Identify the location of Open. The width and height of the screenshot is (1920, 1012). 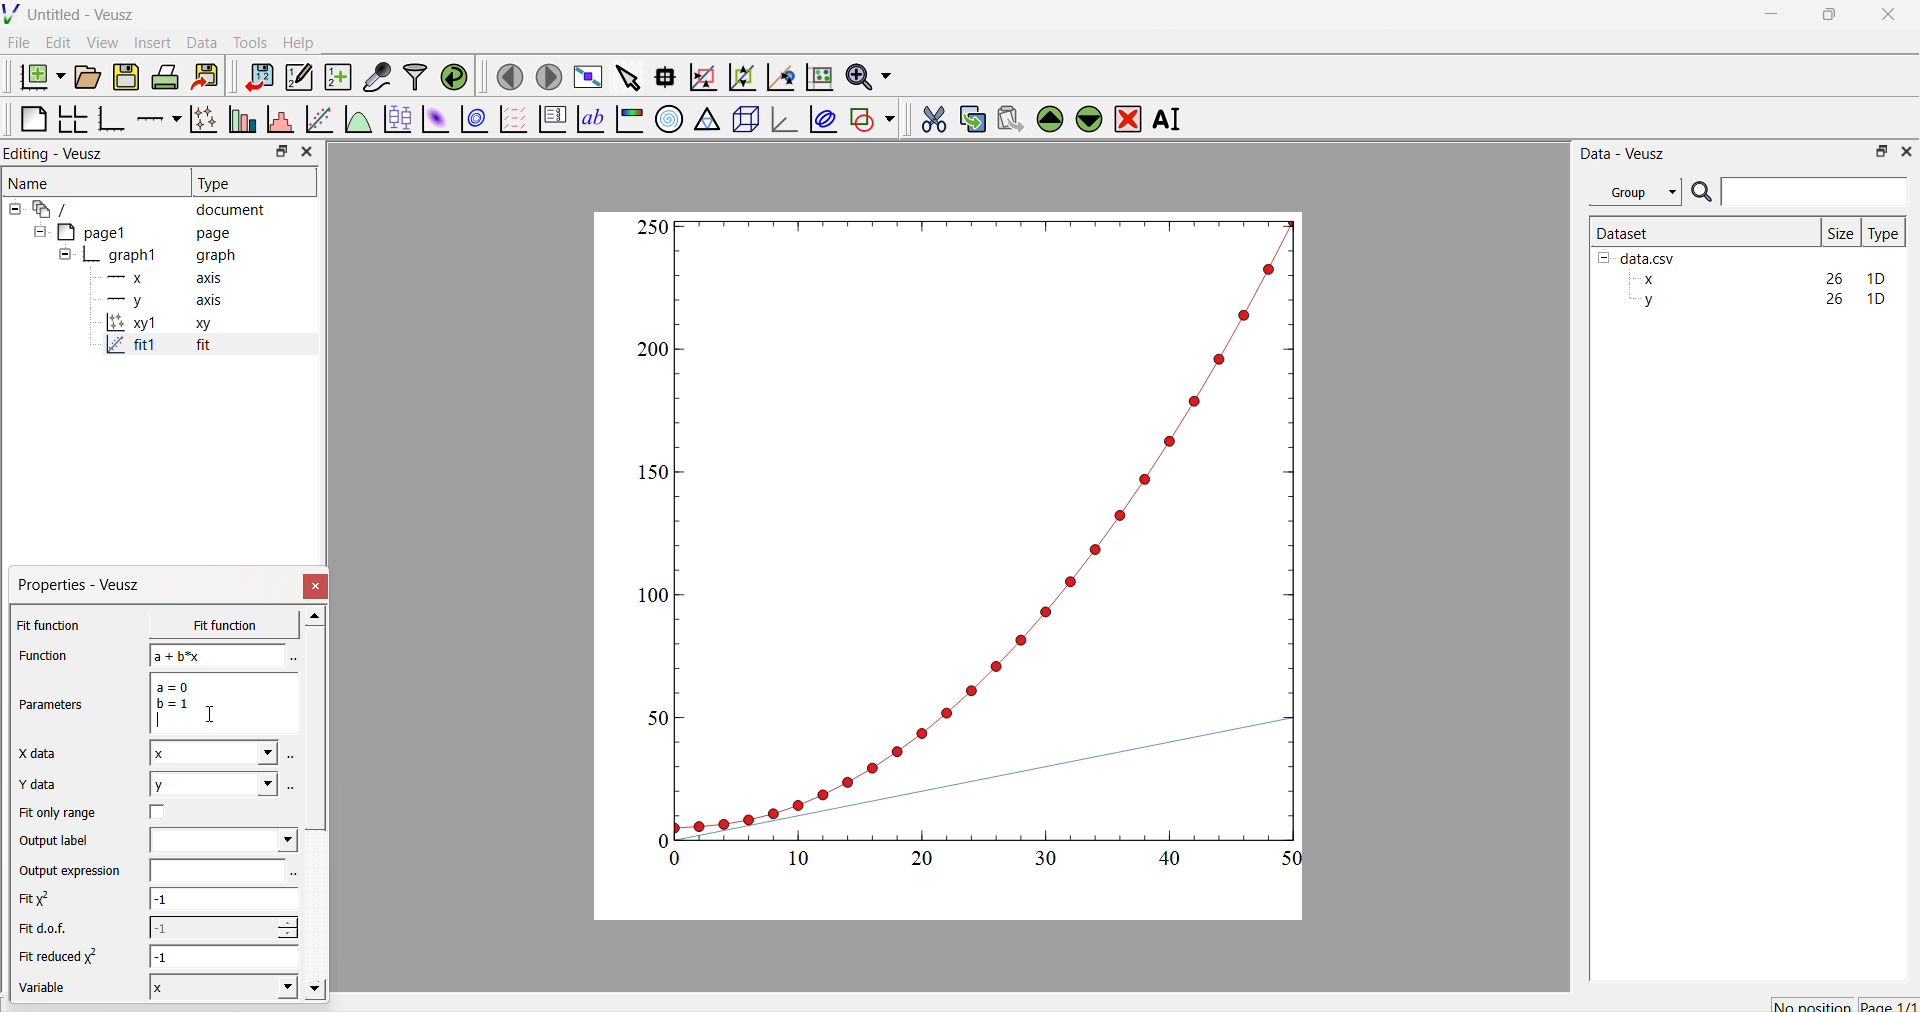
(84, 77).